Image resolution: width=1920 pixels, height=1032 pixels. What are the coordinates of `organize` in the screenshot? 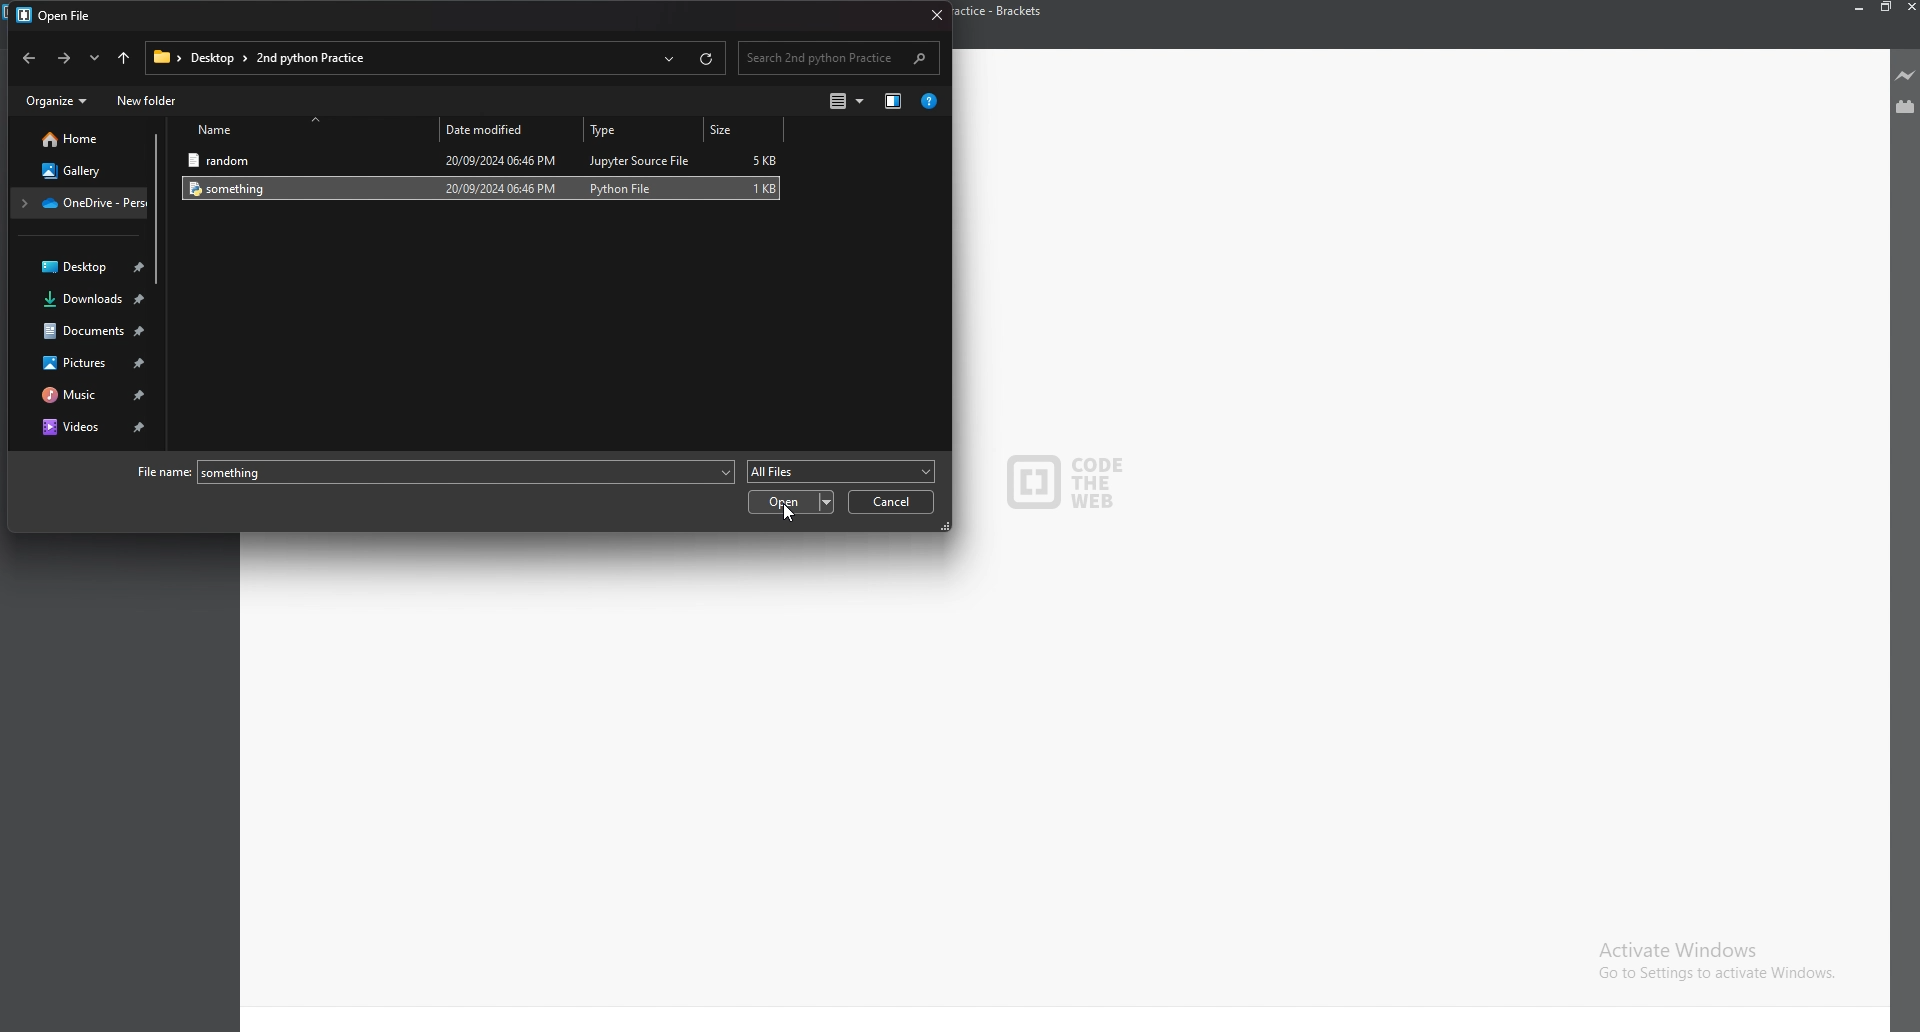 It's located at (59, 100).